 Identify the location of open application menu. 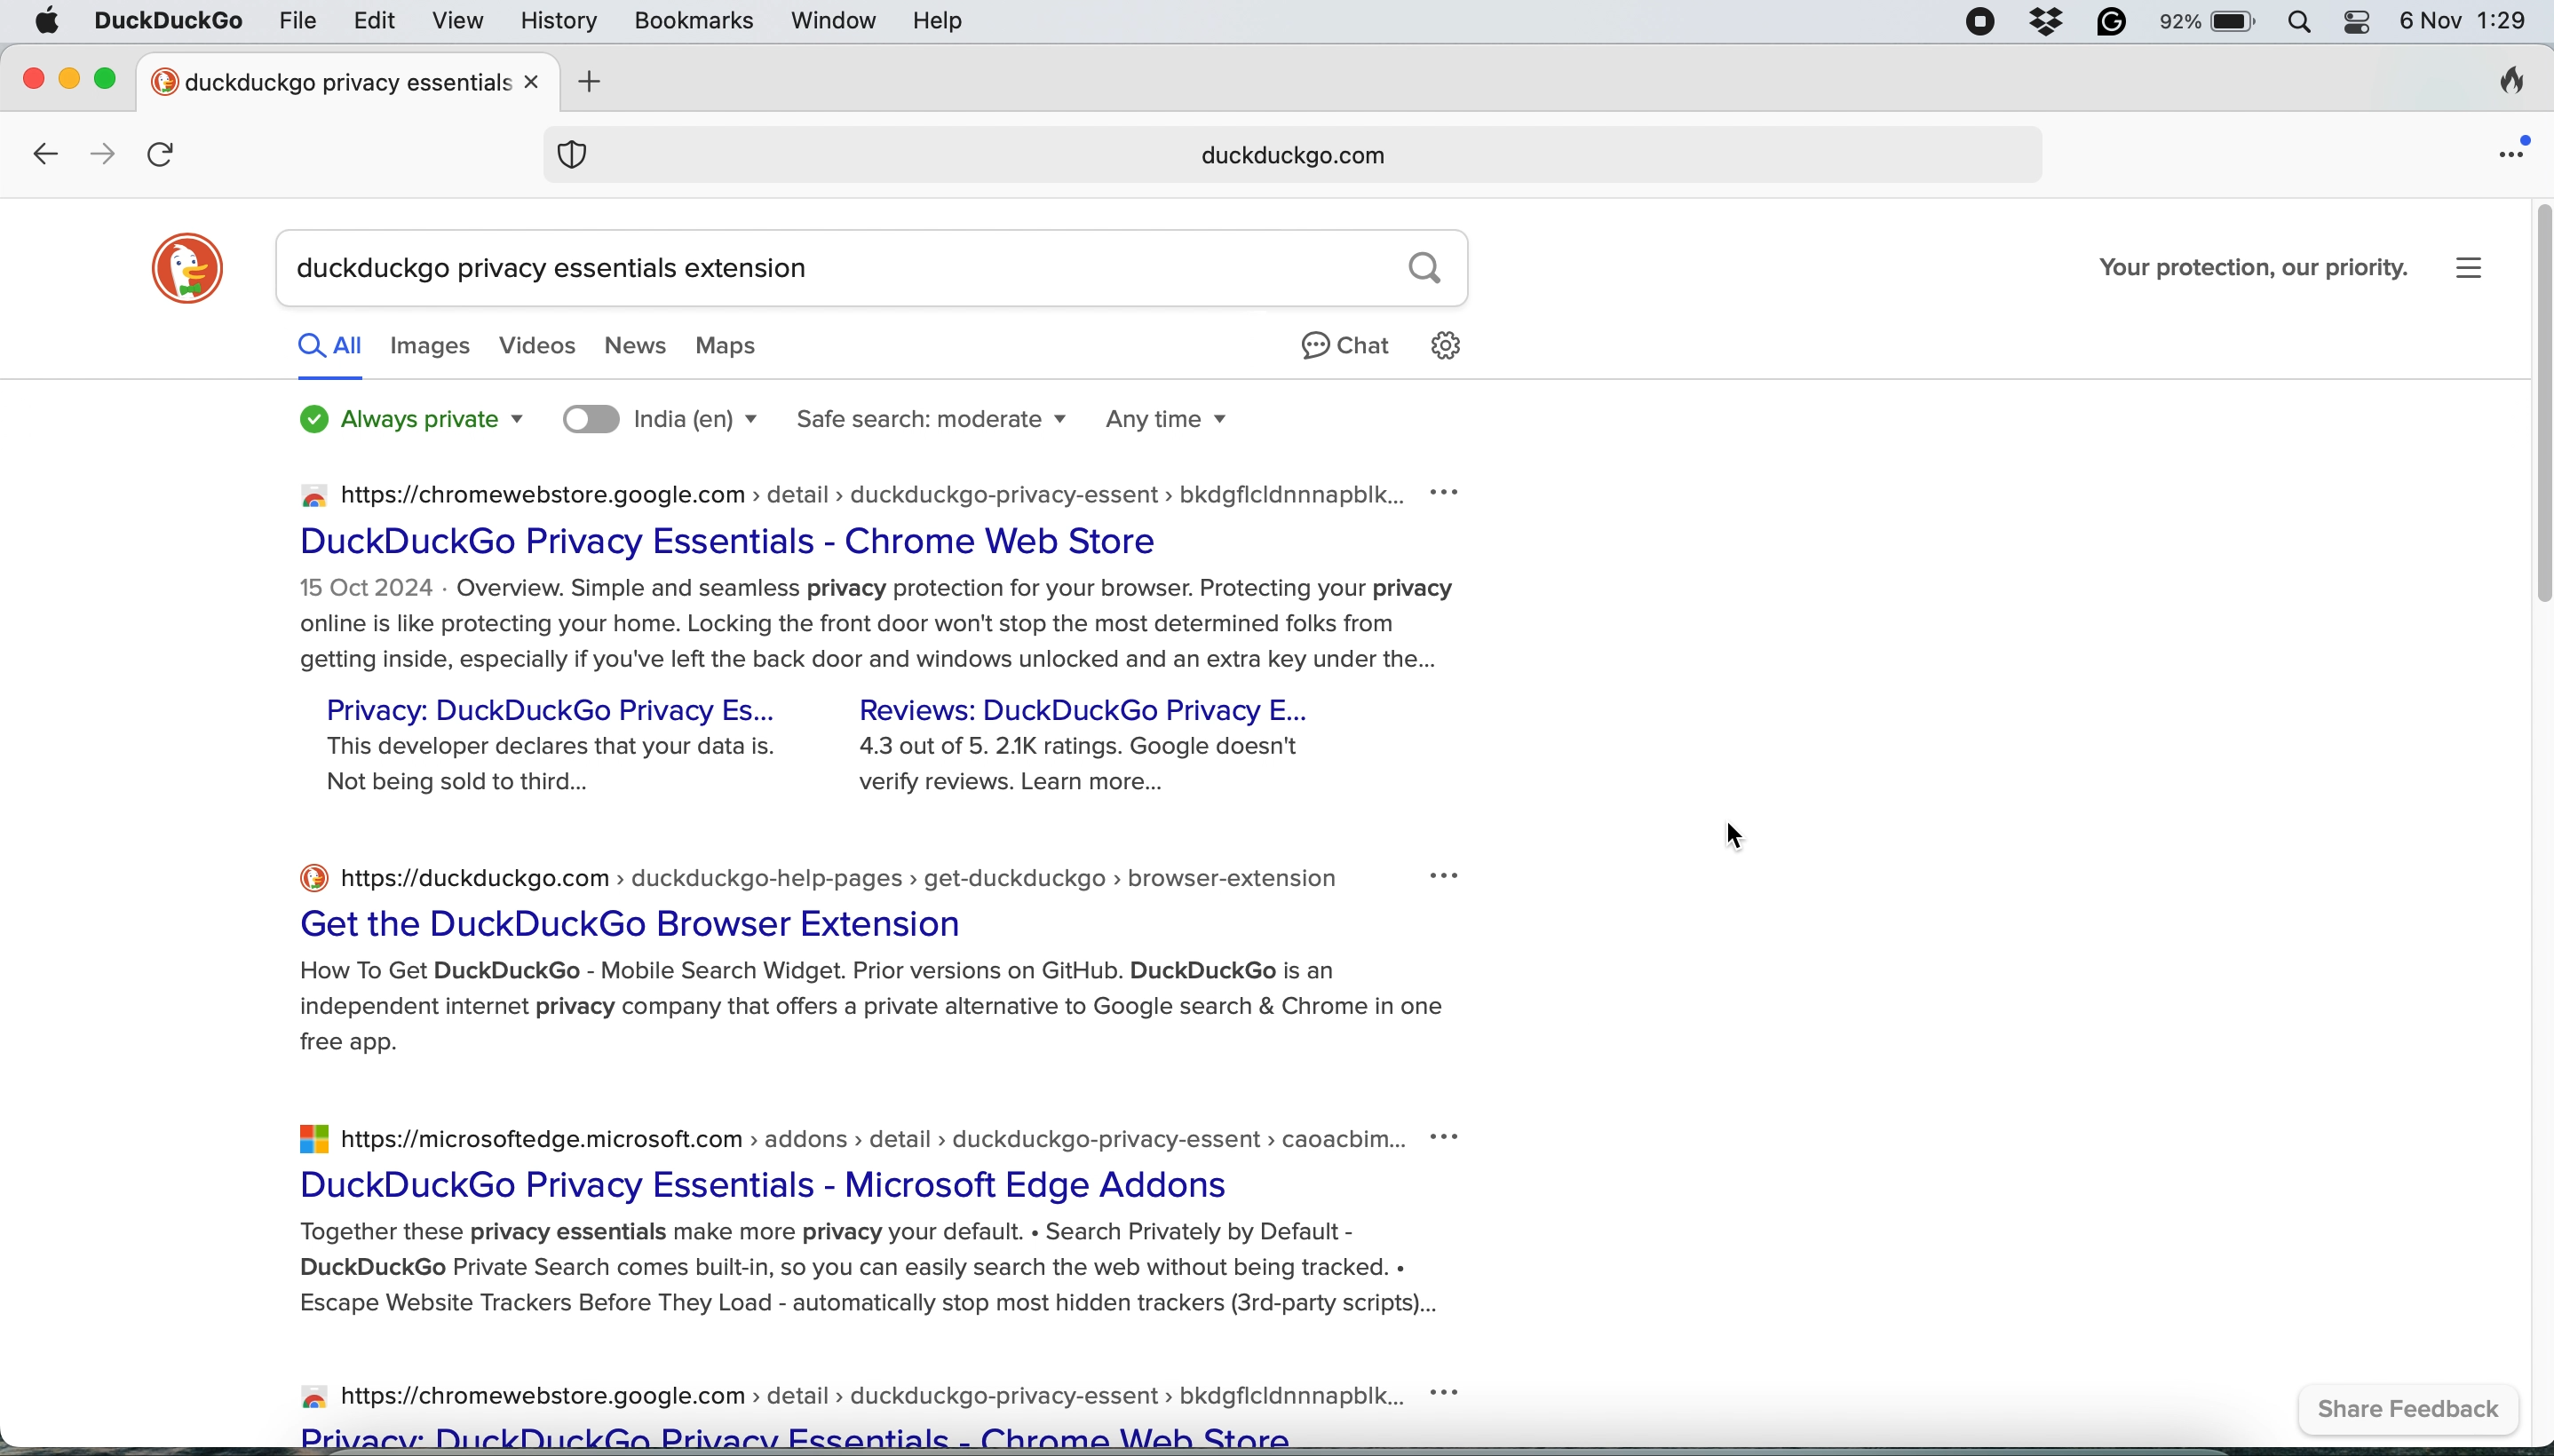
(2522, 140).